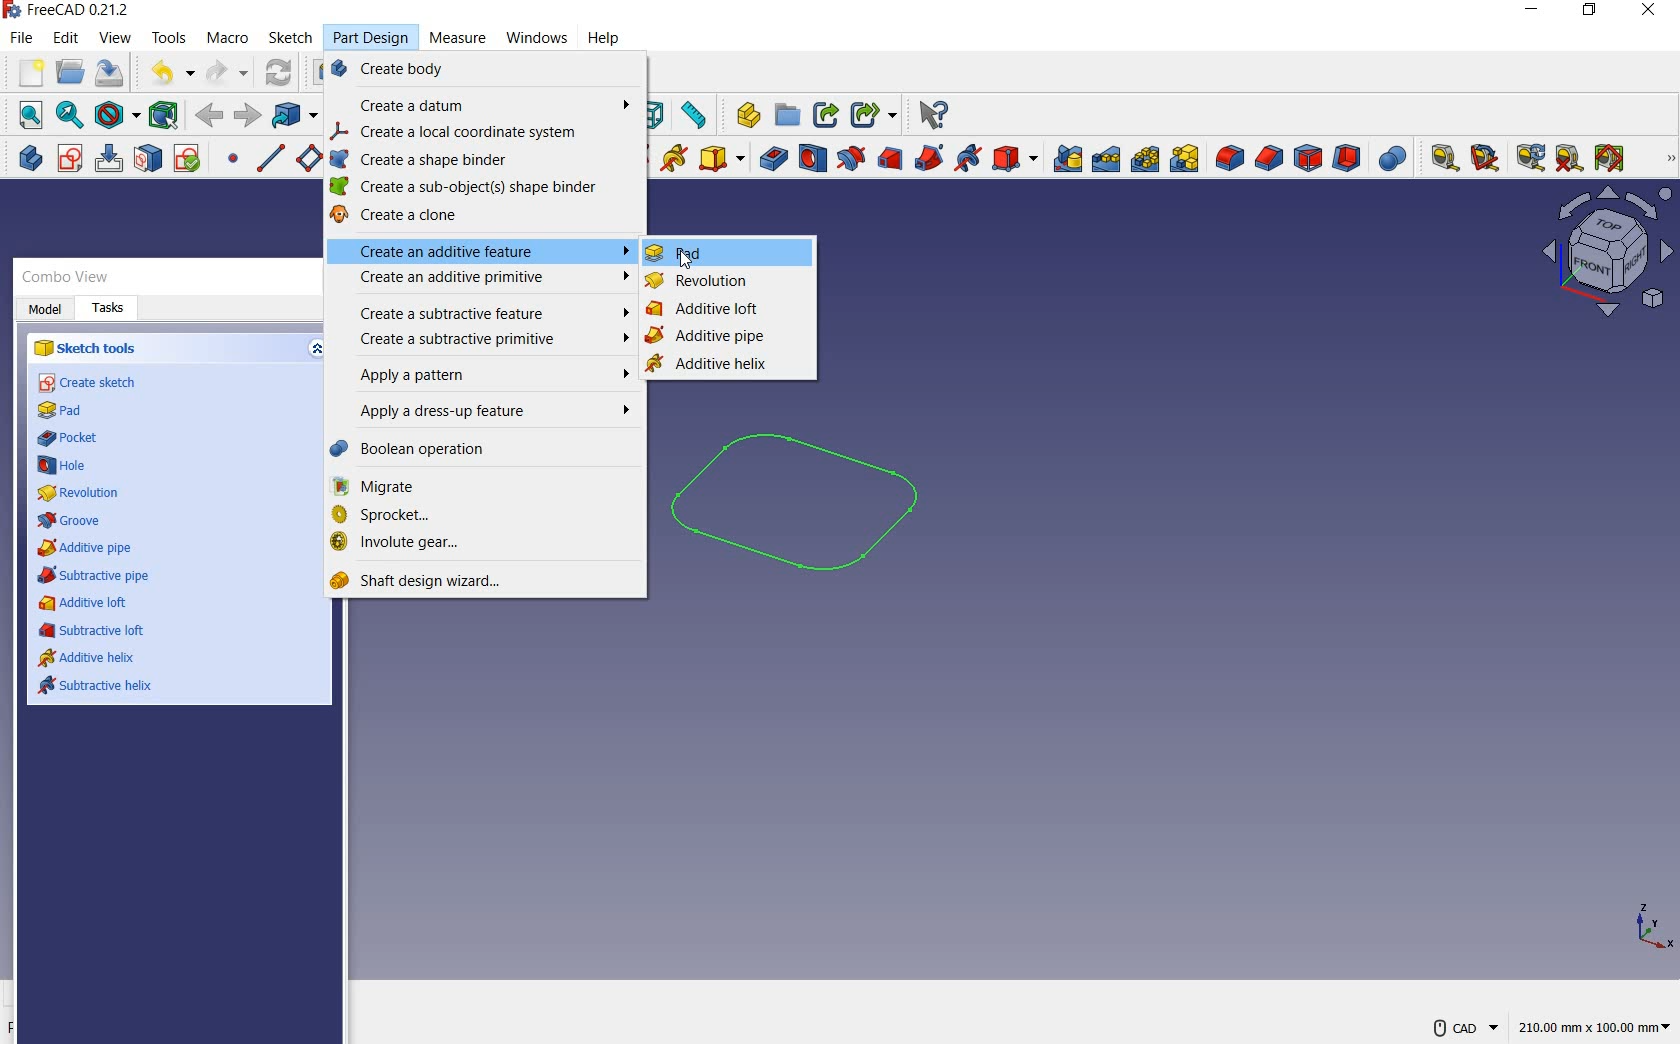 The height and width of the screenshot is (1044, 1680). Describe the element at coordinates (850, 157) in the screenshot. I see `groove` at that location.